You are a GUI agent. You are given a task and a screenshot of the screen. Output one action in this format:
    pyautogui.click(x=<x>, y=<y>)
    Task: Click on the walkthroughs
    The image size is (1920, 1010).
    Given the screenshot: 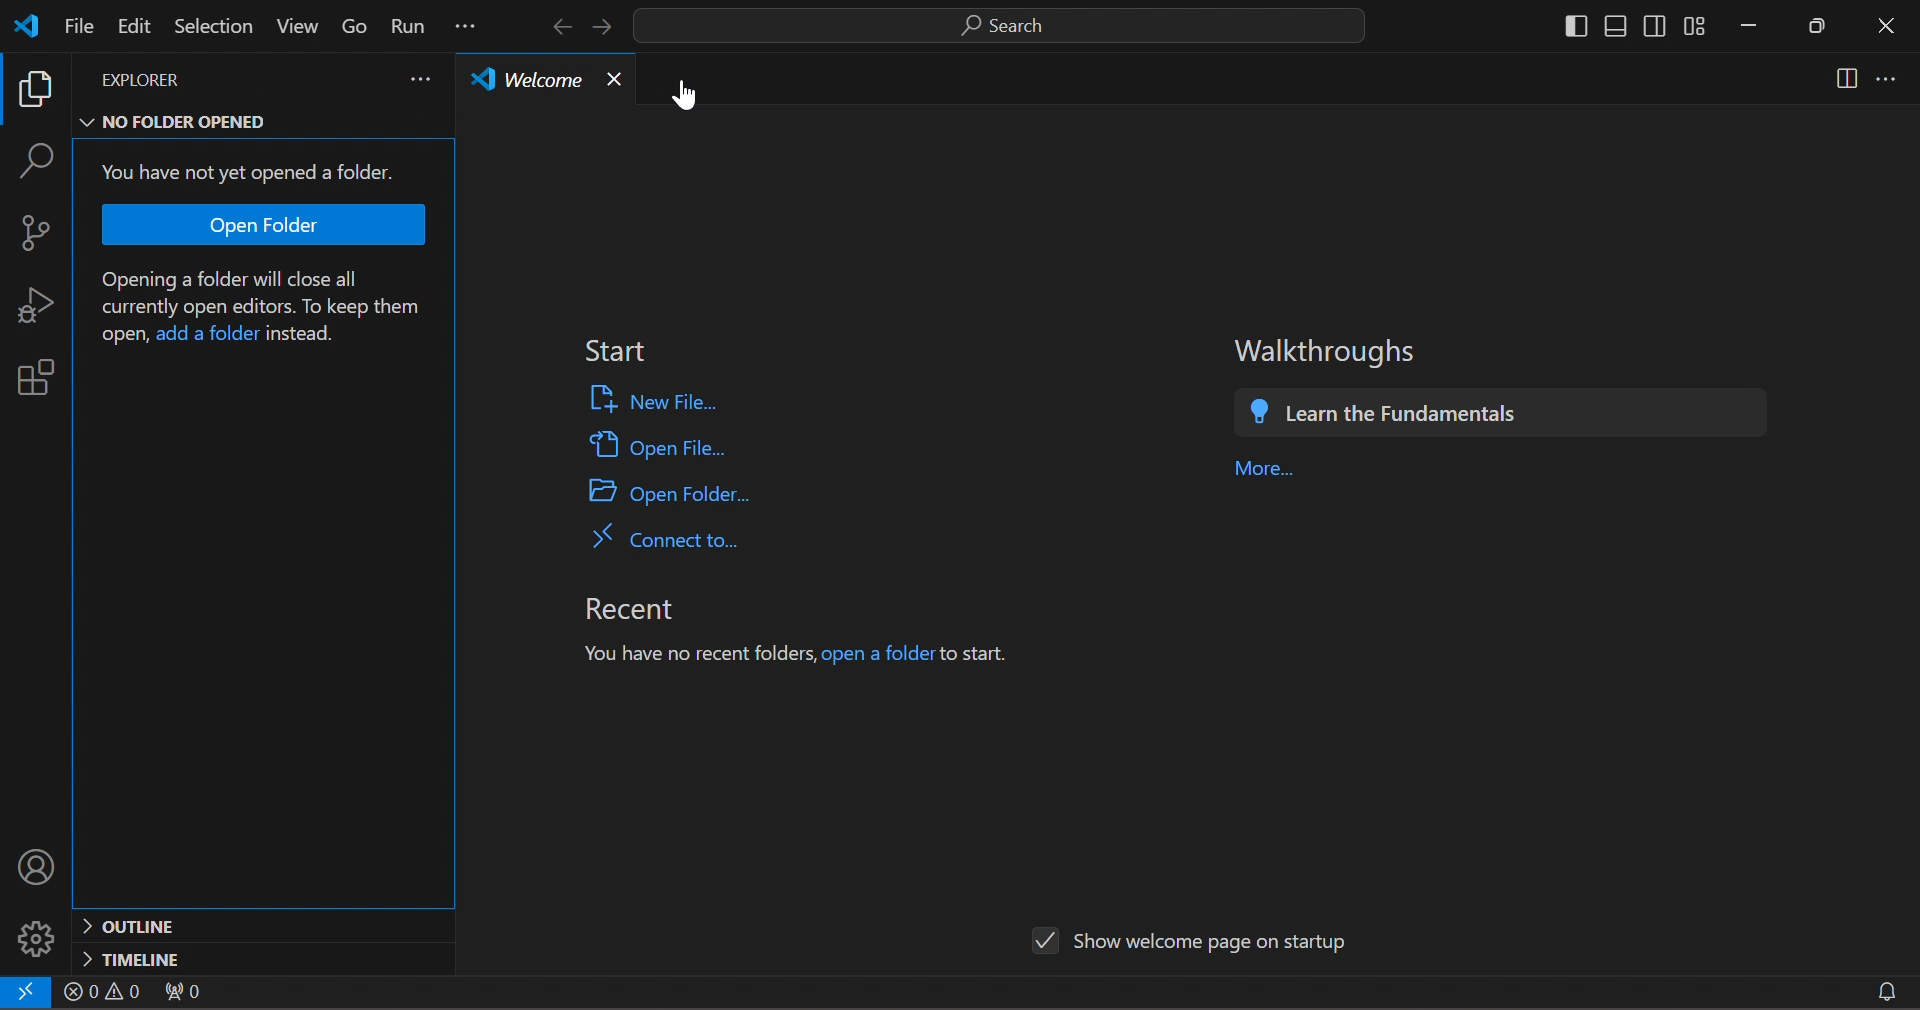 What is the action you would take?
    pyautogui.click(x=1329, y=349)
    